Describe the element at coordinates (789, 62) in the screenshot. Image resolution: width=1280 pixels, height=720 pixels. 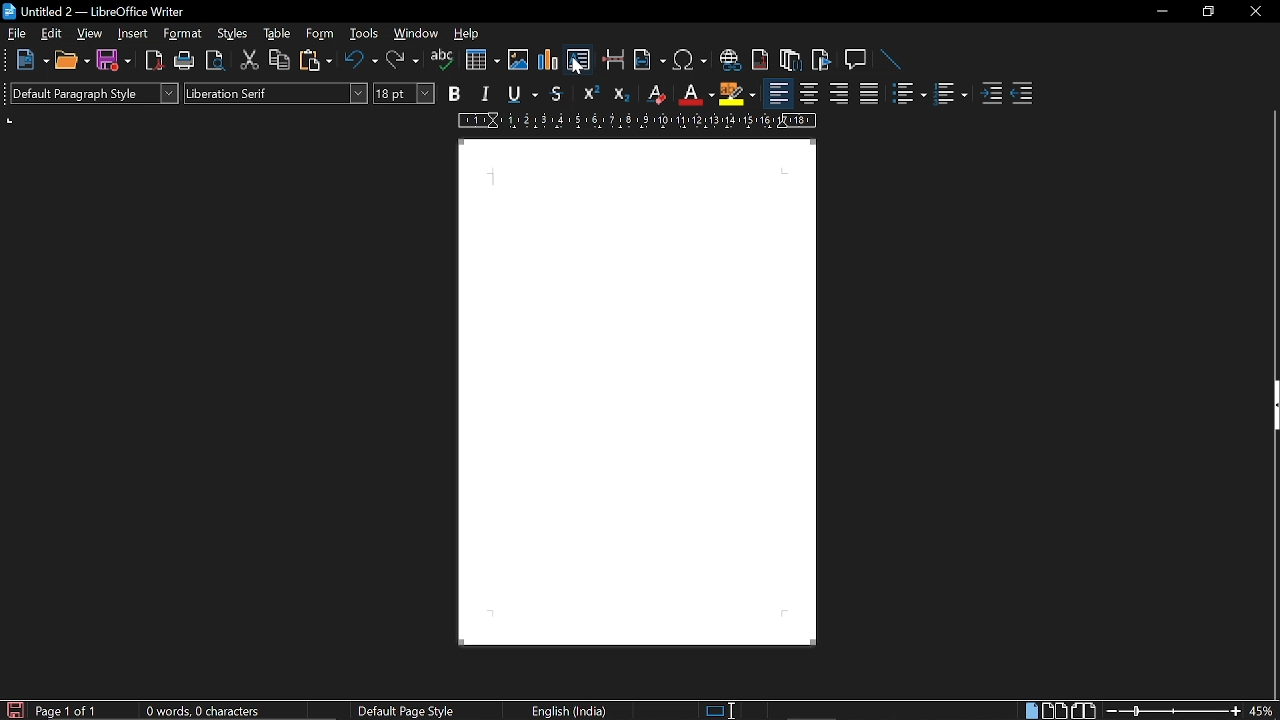
I see `insert endnote` at that location.